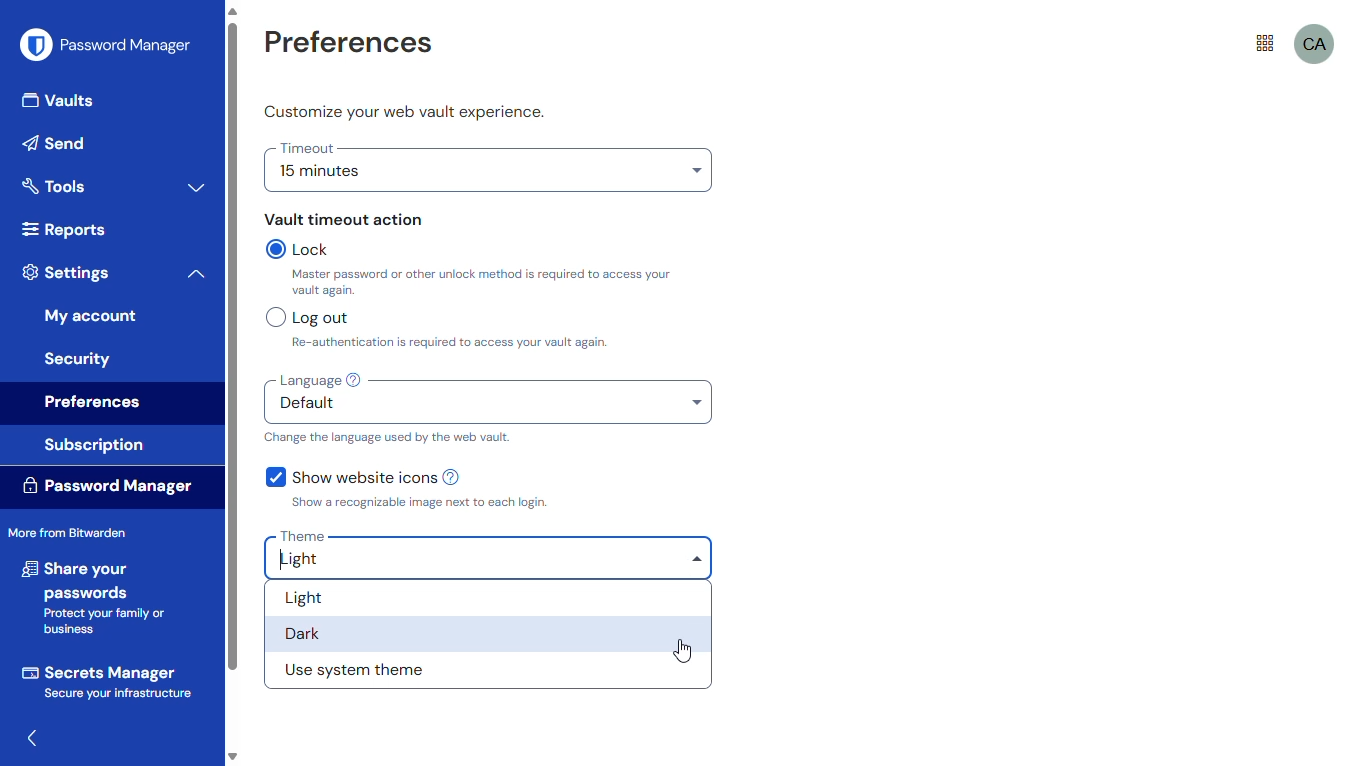 This screenshot has height=766, width=1366. Describe the element at coordinates (354, 380) in the screenshot. I see `learn more about localization` at that location.